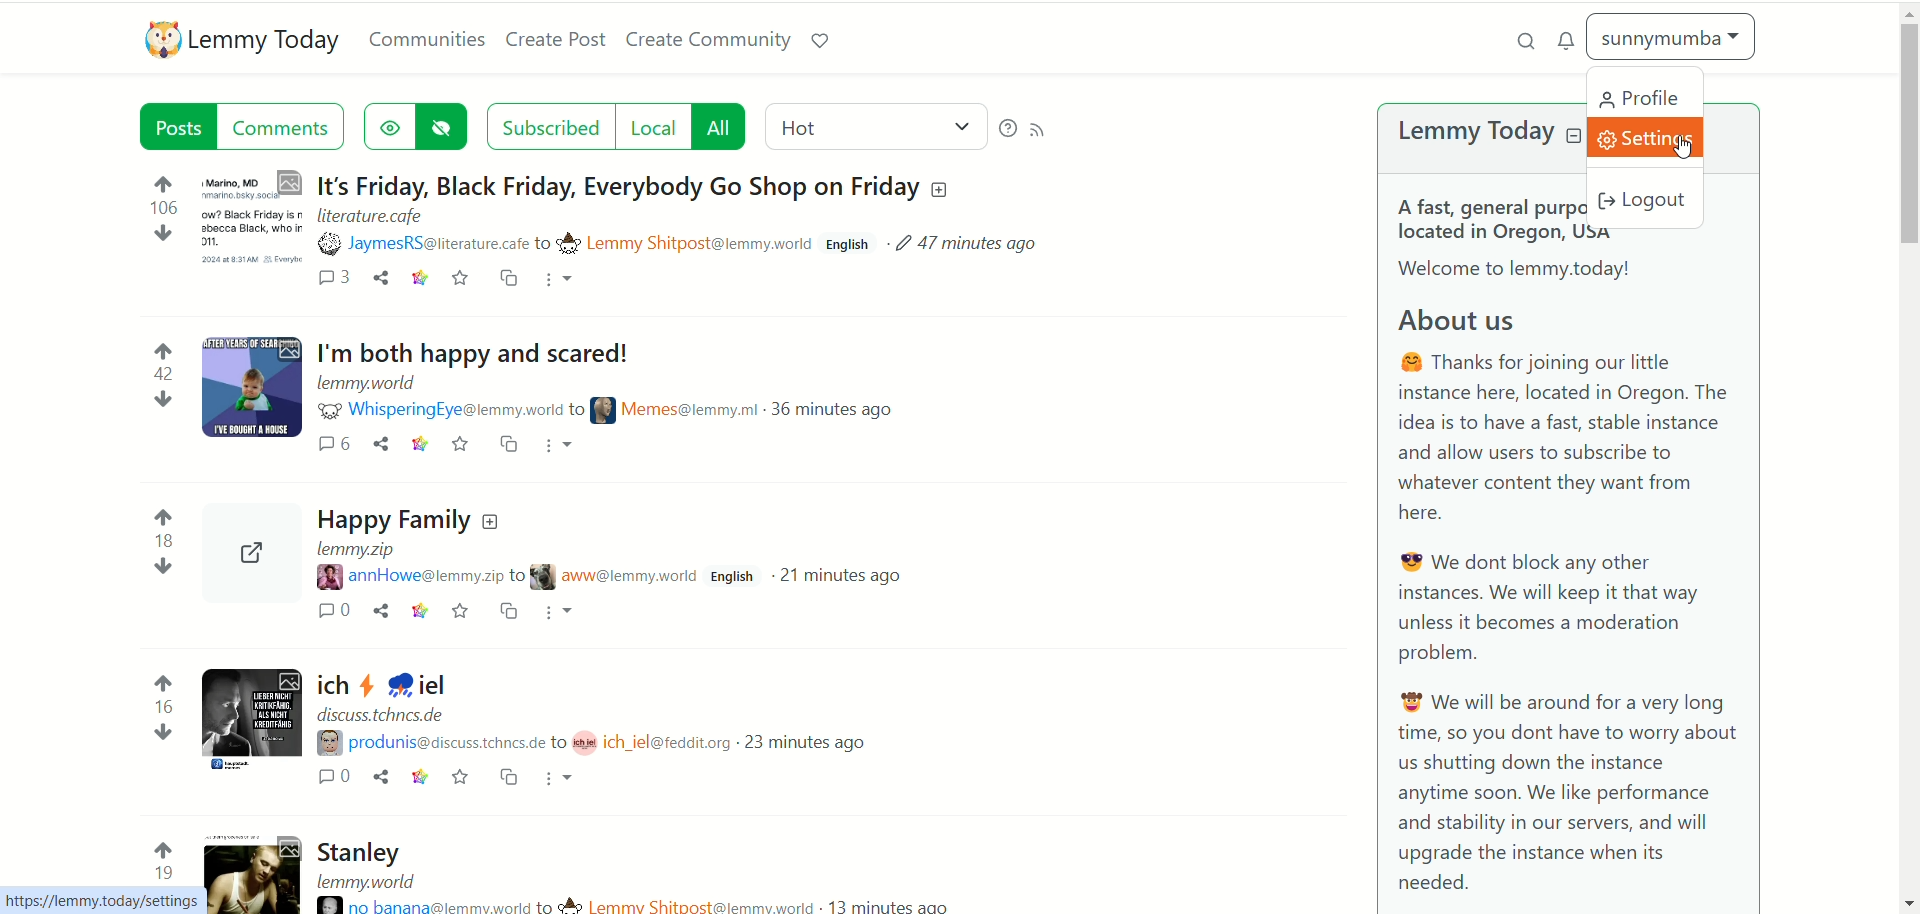 The image size is (1920, 914). What do you see at coordinates (722, 125) in the screenshot?
I see `all` at bounding box center [722, 125].